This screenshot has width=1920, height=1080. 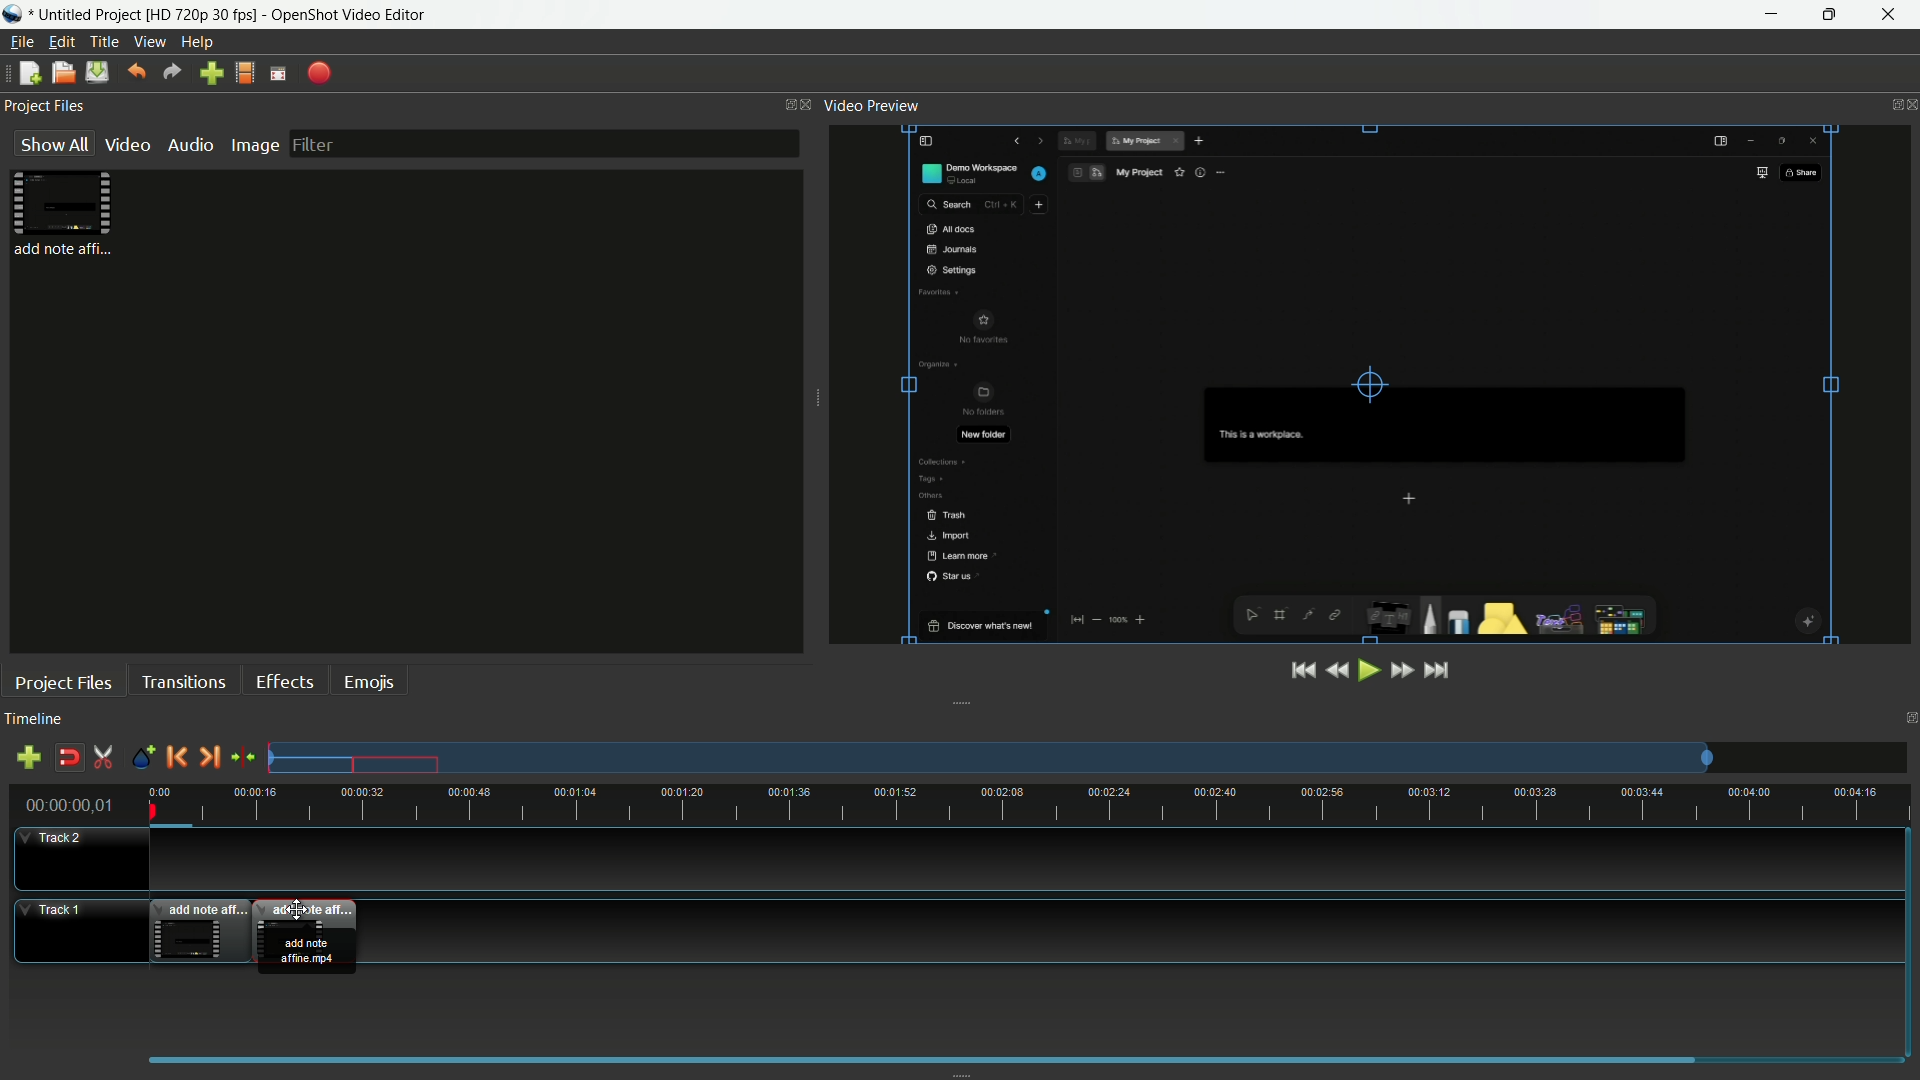 I want to click on title menu, so click(x=104, y=41).